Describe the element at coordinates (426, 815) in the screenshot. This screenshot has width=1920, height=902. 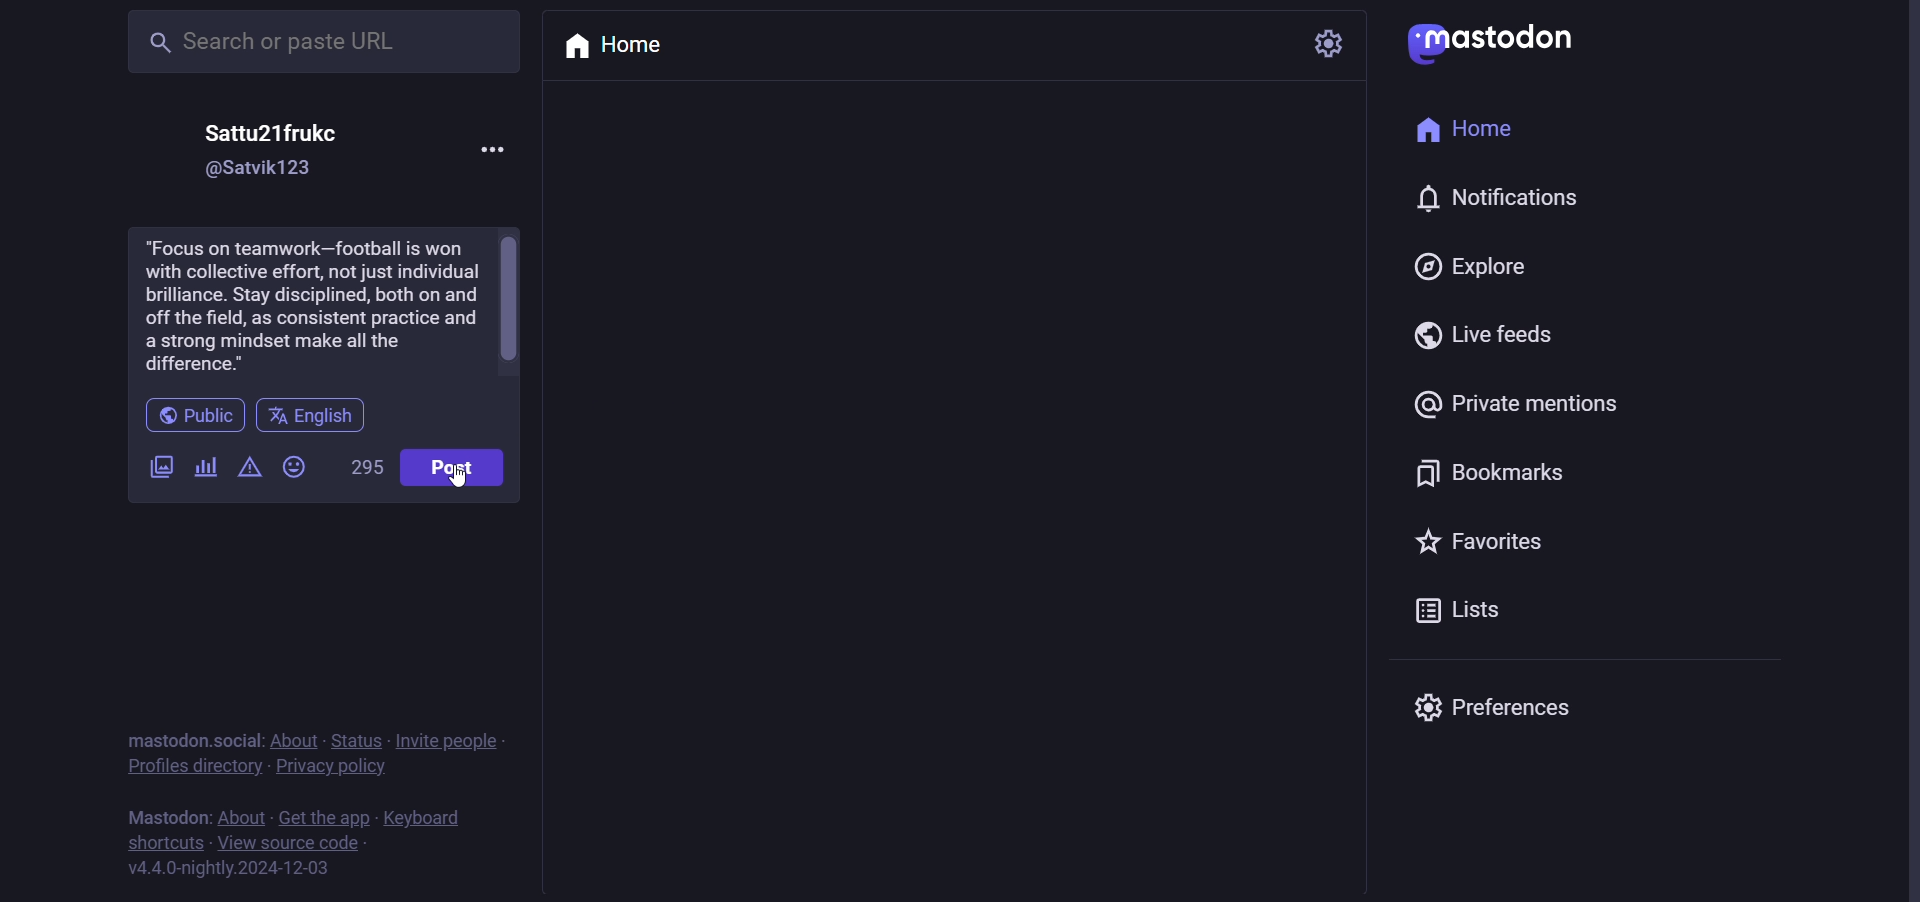
I see `keyboard` at that location.